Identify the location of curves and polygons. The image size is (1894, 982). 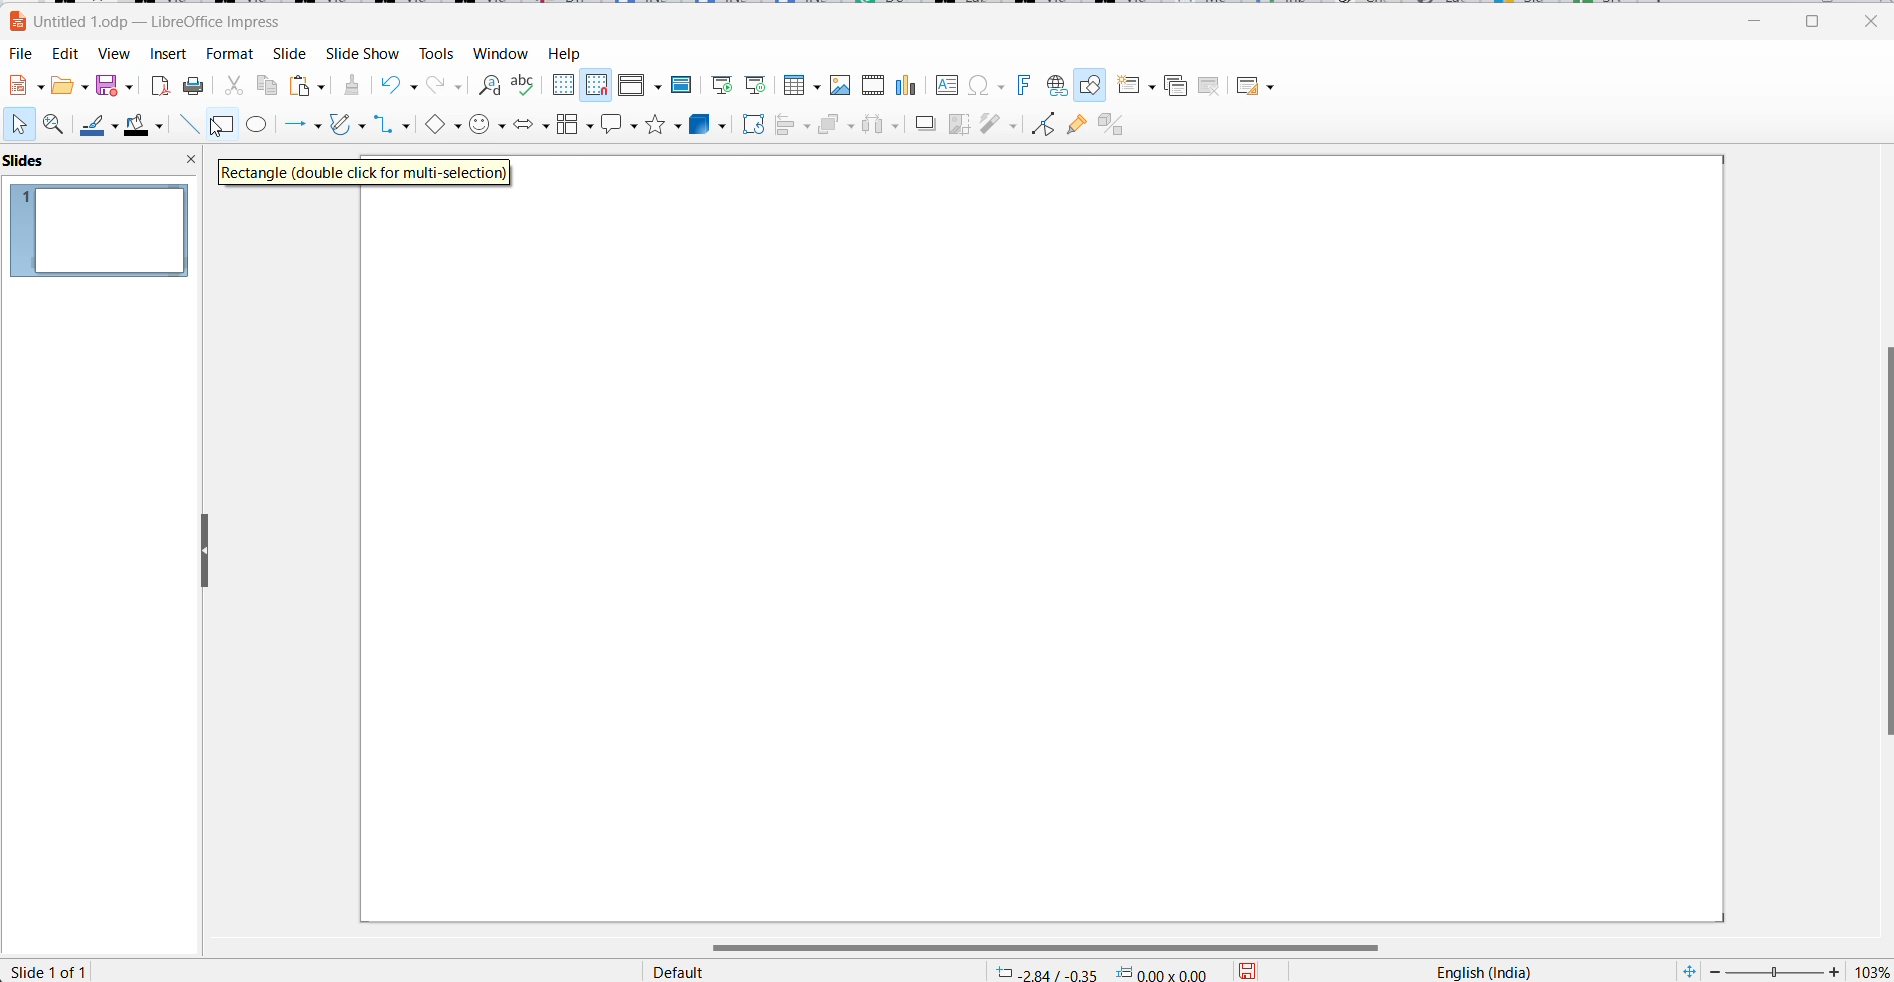
(345, 127).